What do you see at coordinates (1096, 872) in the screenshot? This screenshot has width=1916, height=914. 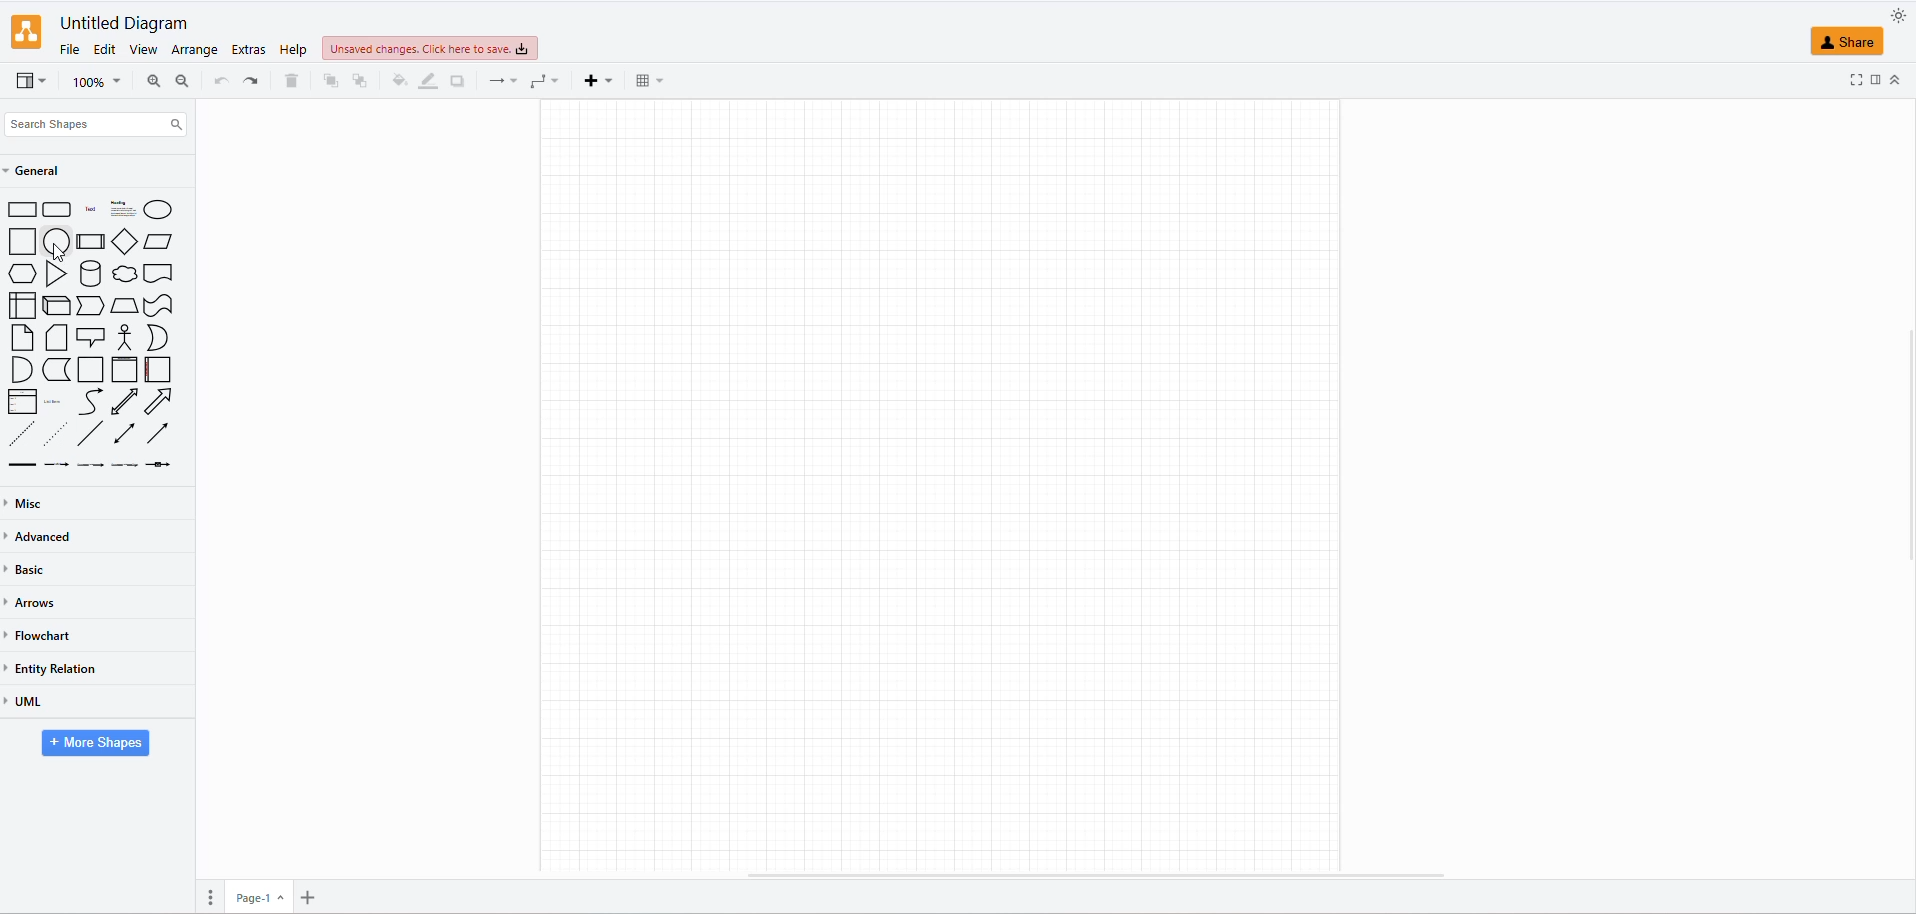 I see `scroll bar` at bounding box center [1096, 872].